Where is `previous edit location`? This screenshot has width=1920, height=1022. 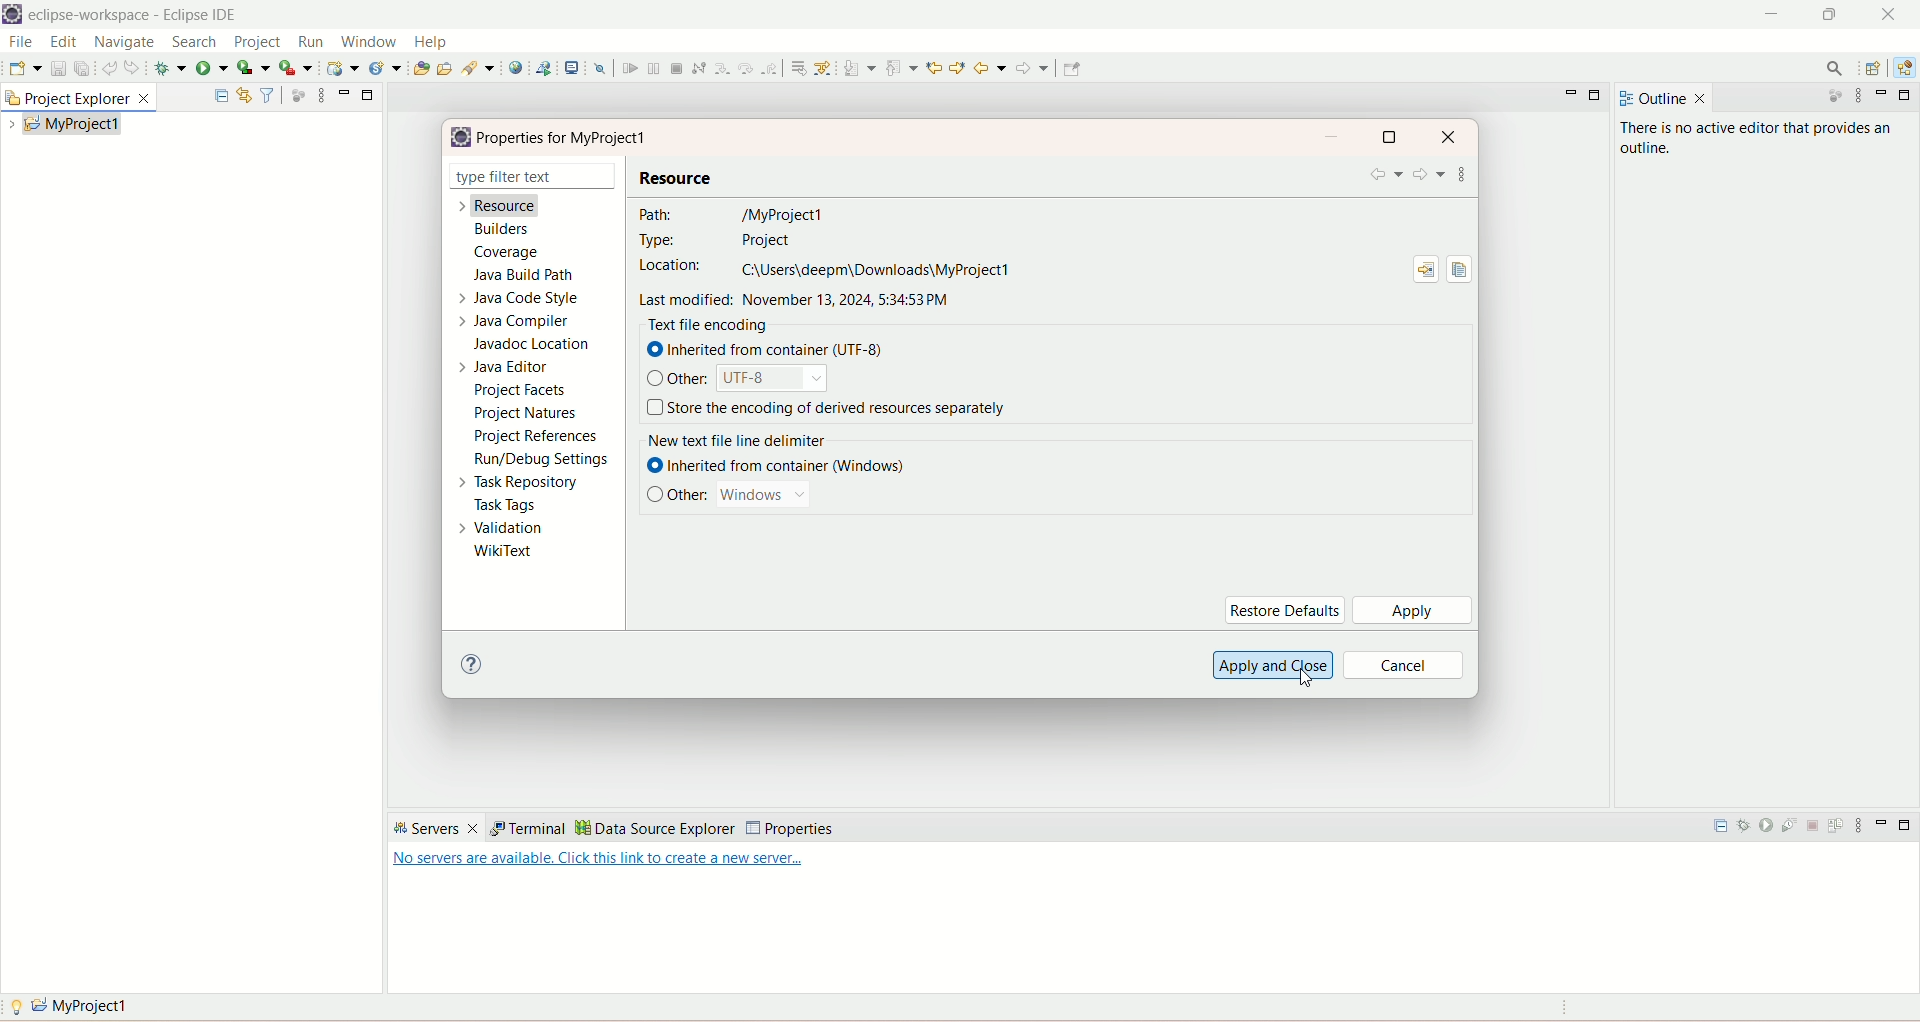 previous edit location is located at coordinates (957, 69).